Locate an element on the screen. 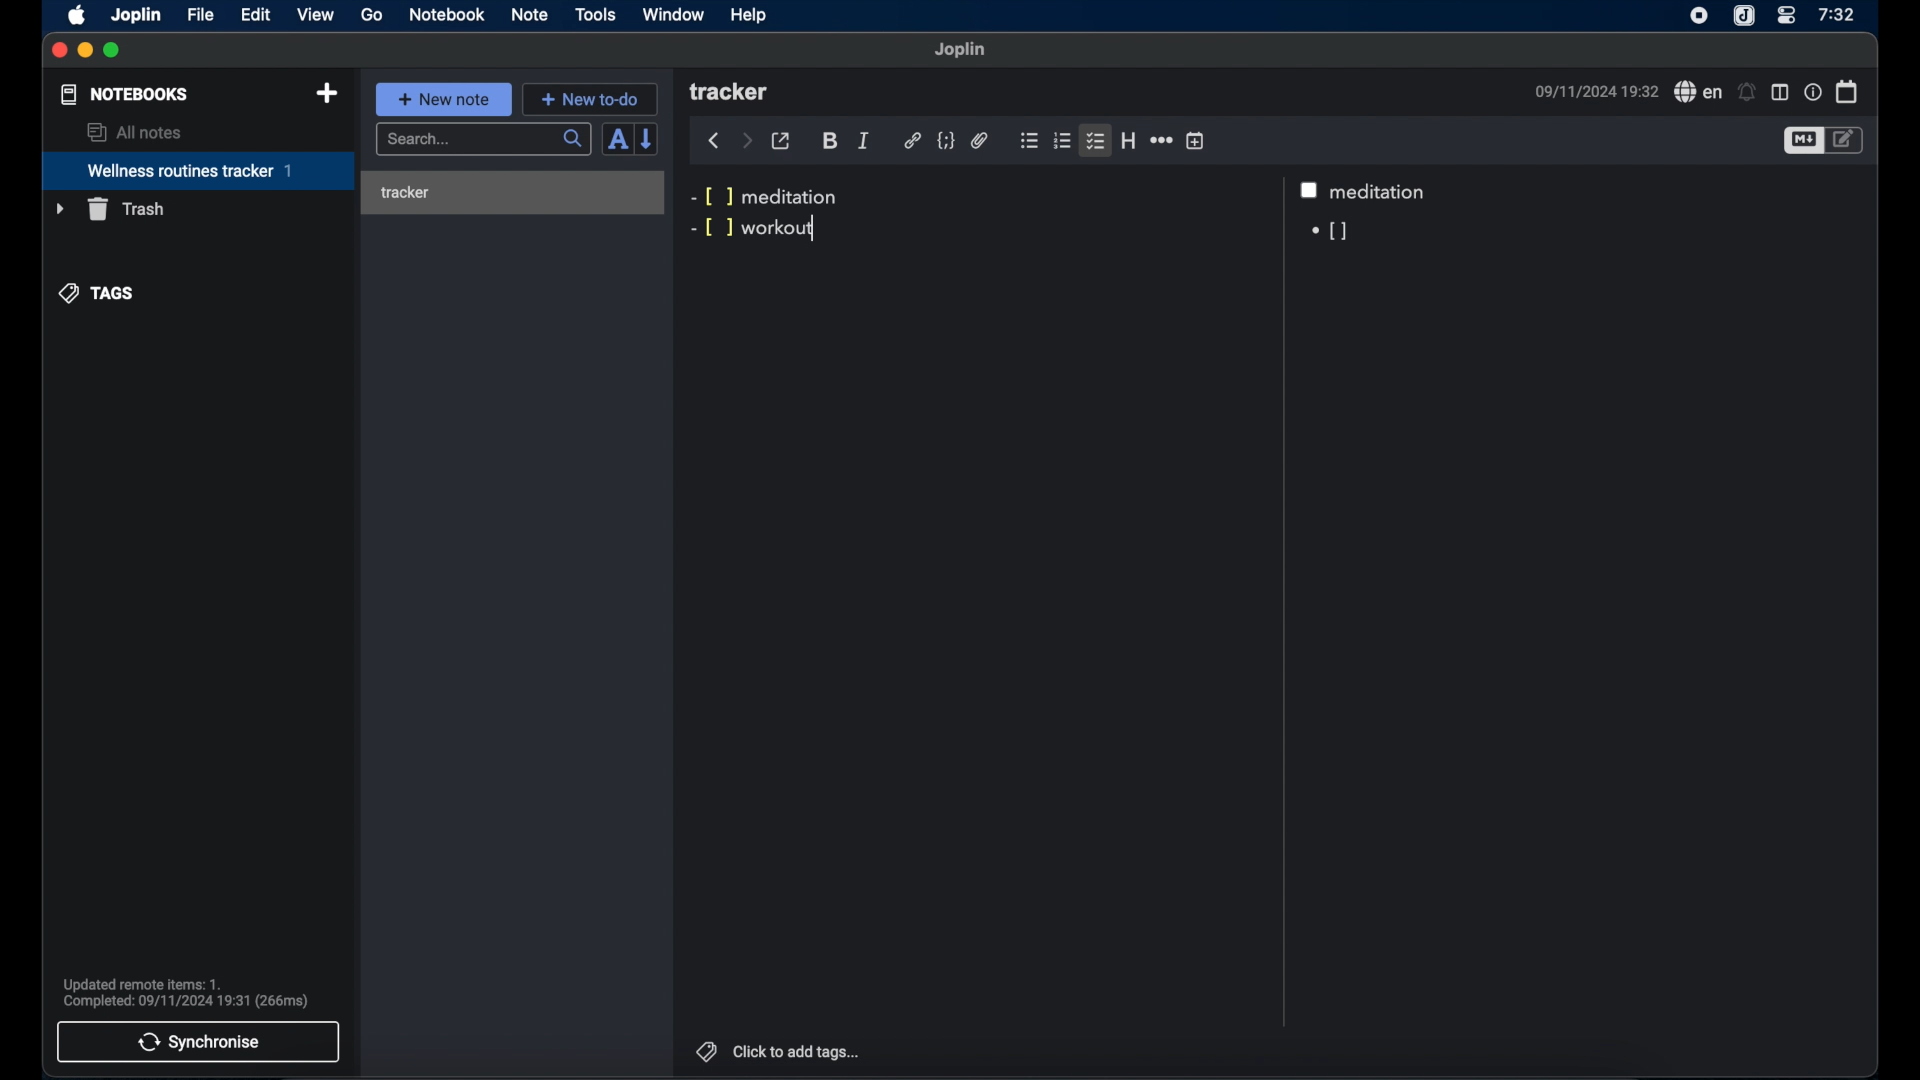 This screenshot has height=1080, width=1920. hyperlink is located at coordinates (912, 141).